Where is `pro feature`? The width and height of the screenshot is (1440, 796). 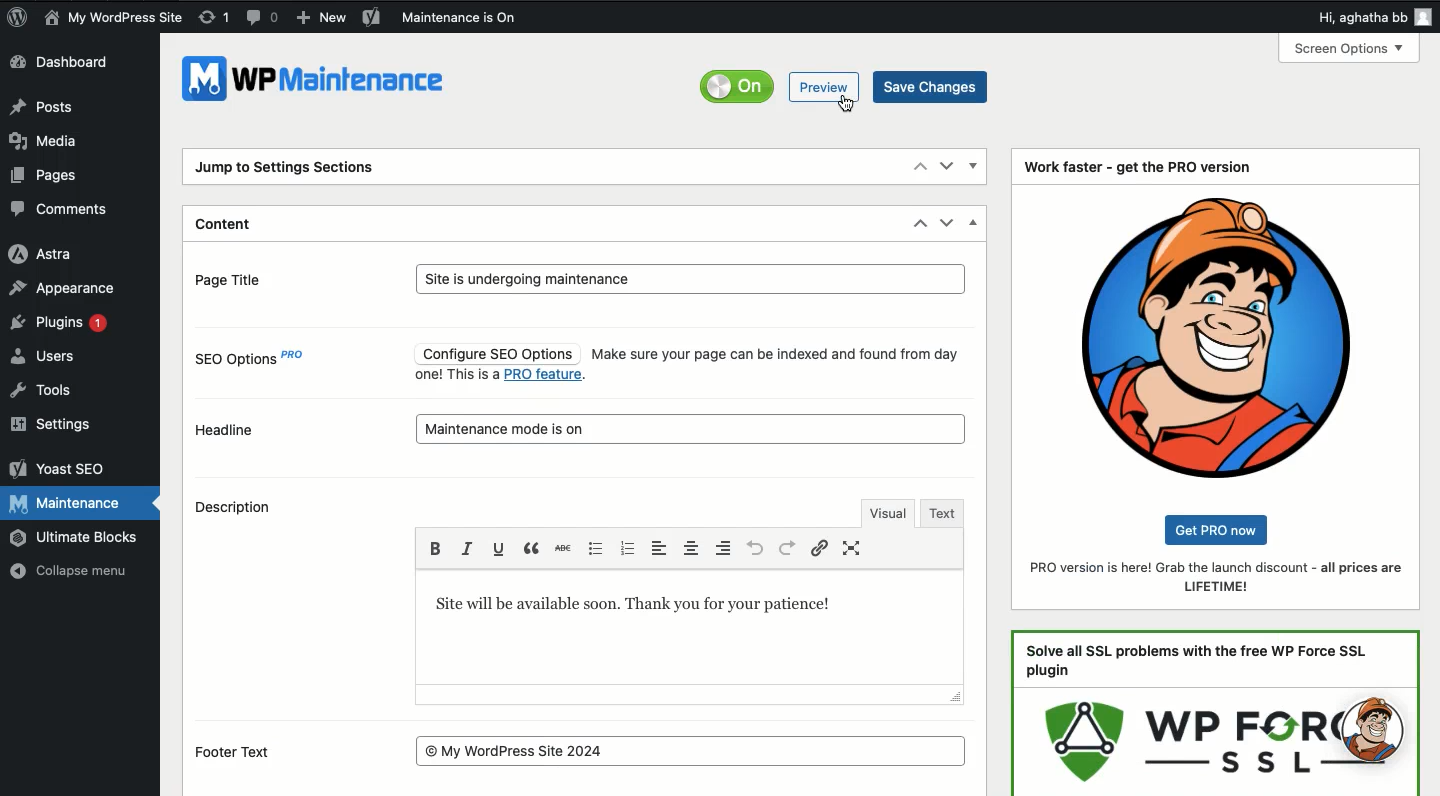 pro feature is located at coordinates (546, 376).